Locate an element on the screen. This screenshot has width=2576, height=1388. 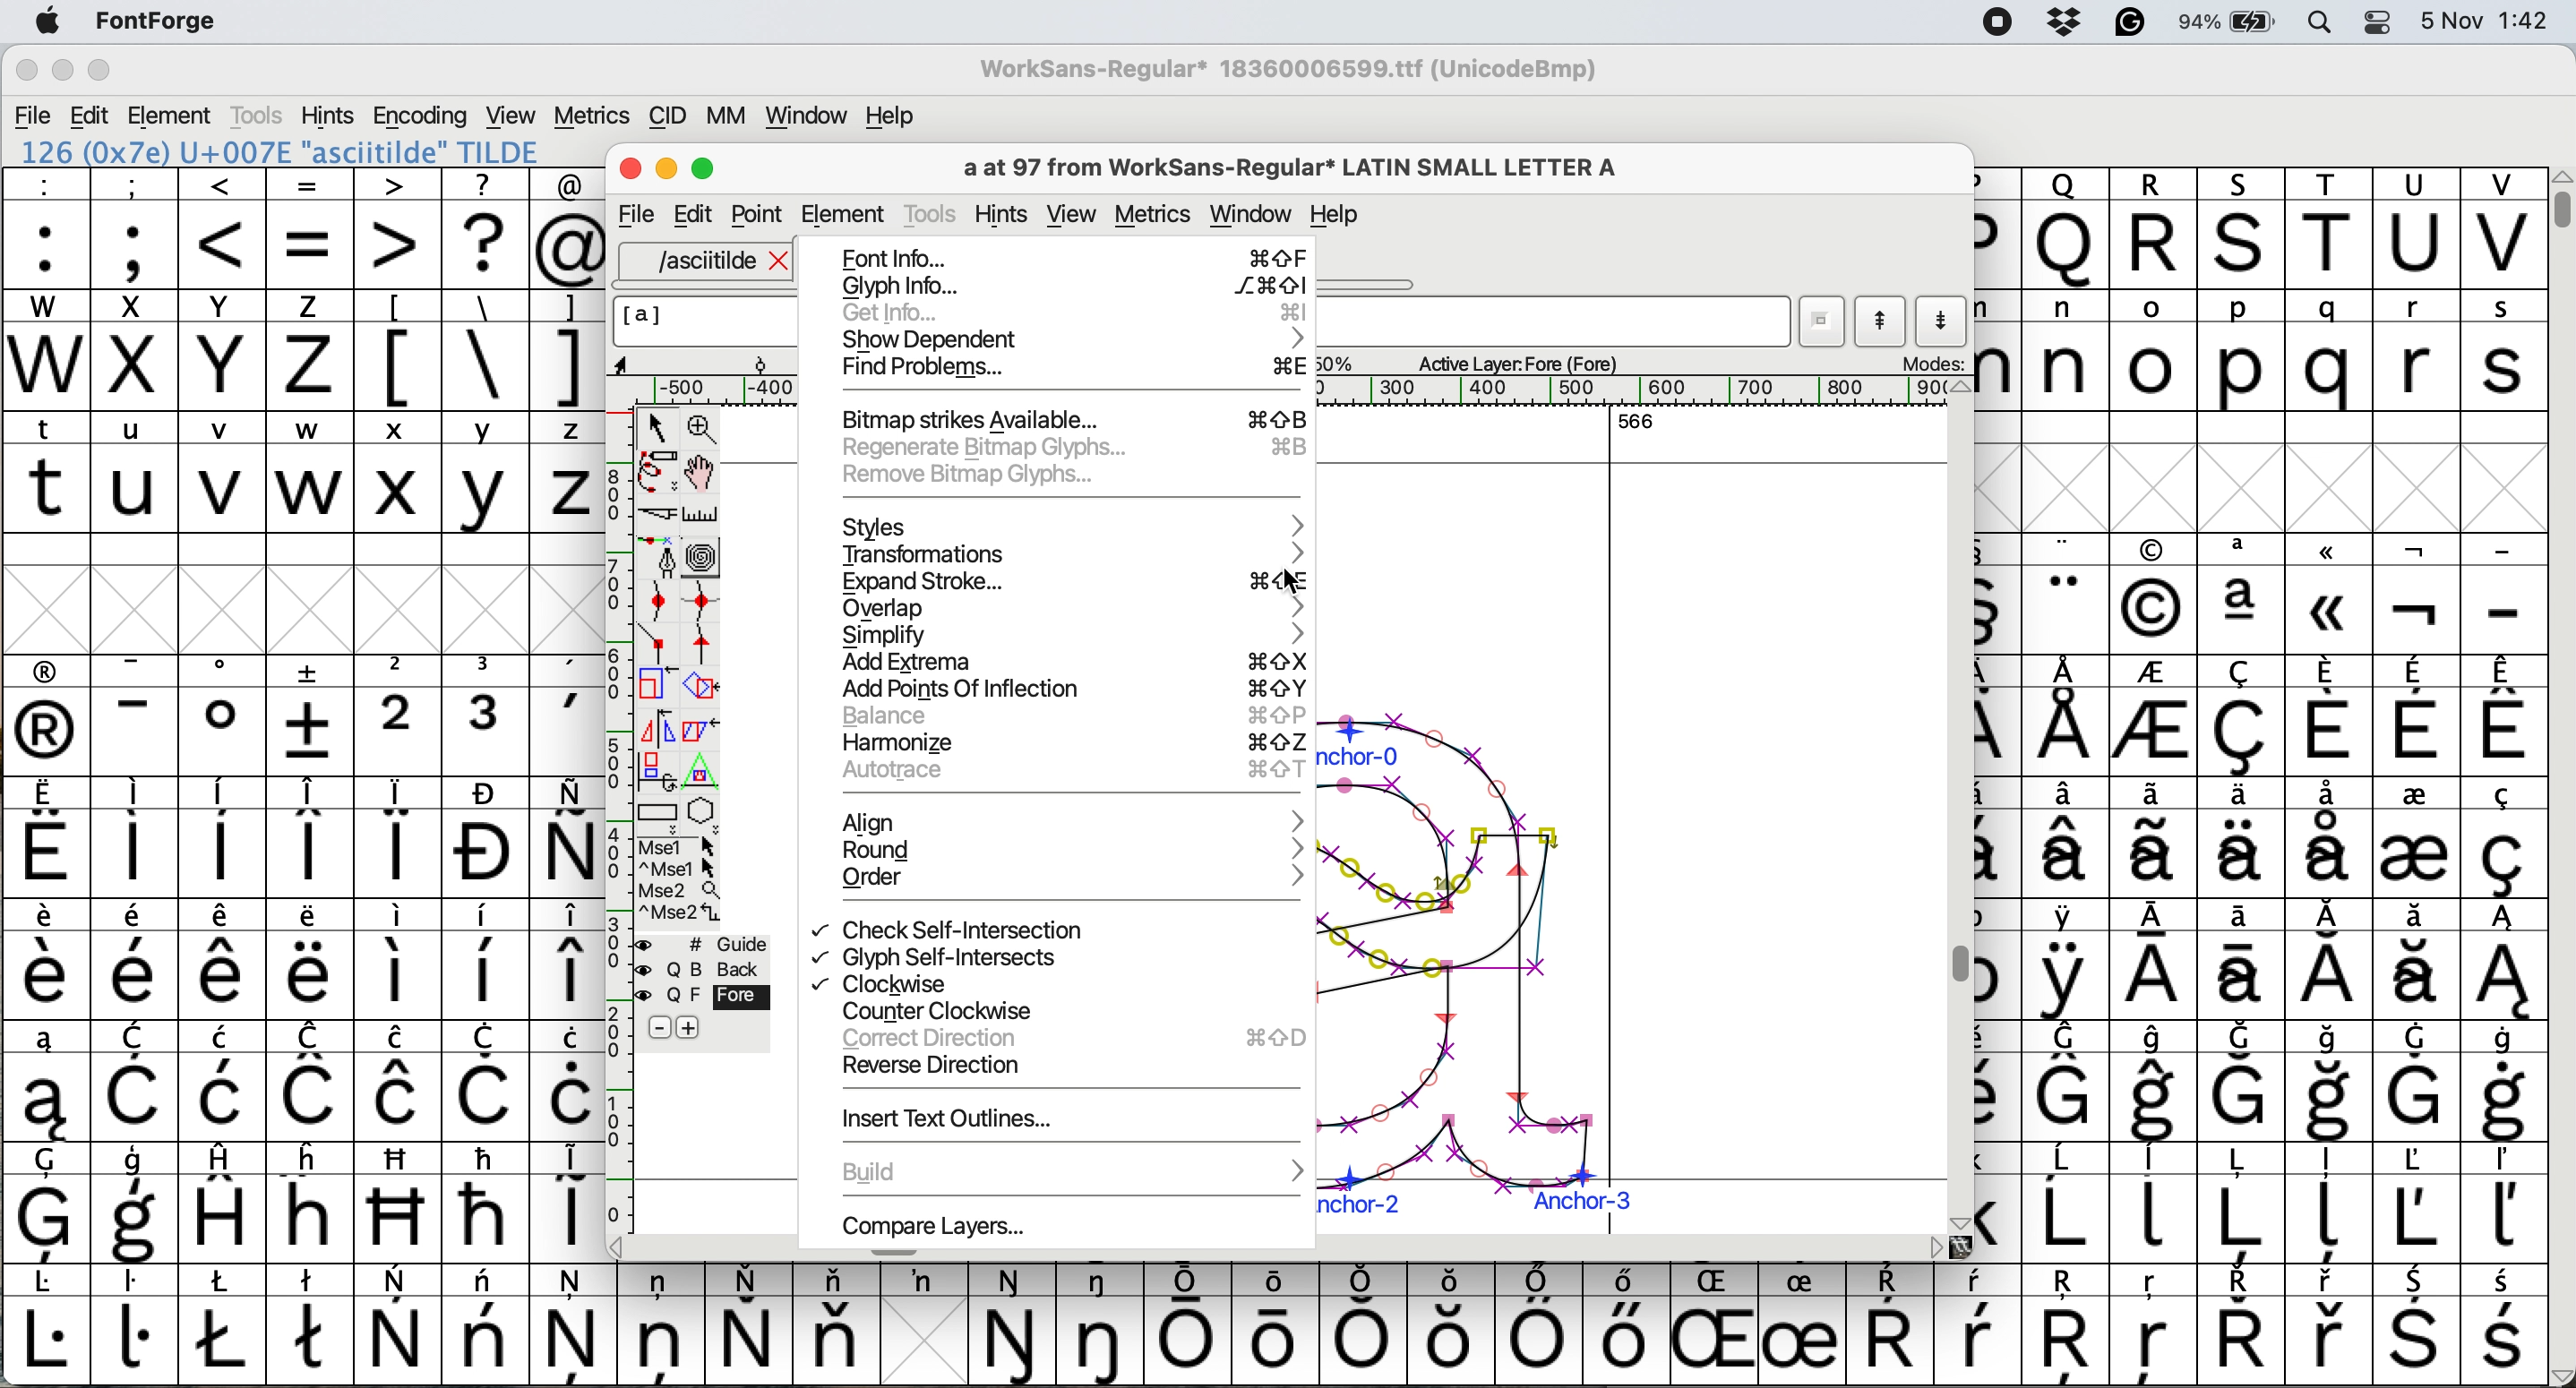
rotat object in 3d and project back to plane is located at coordinates (654, 770).